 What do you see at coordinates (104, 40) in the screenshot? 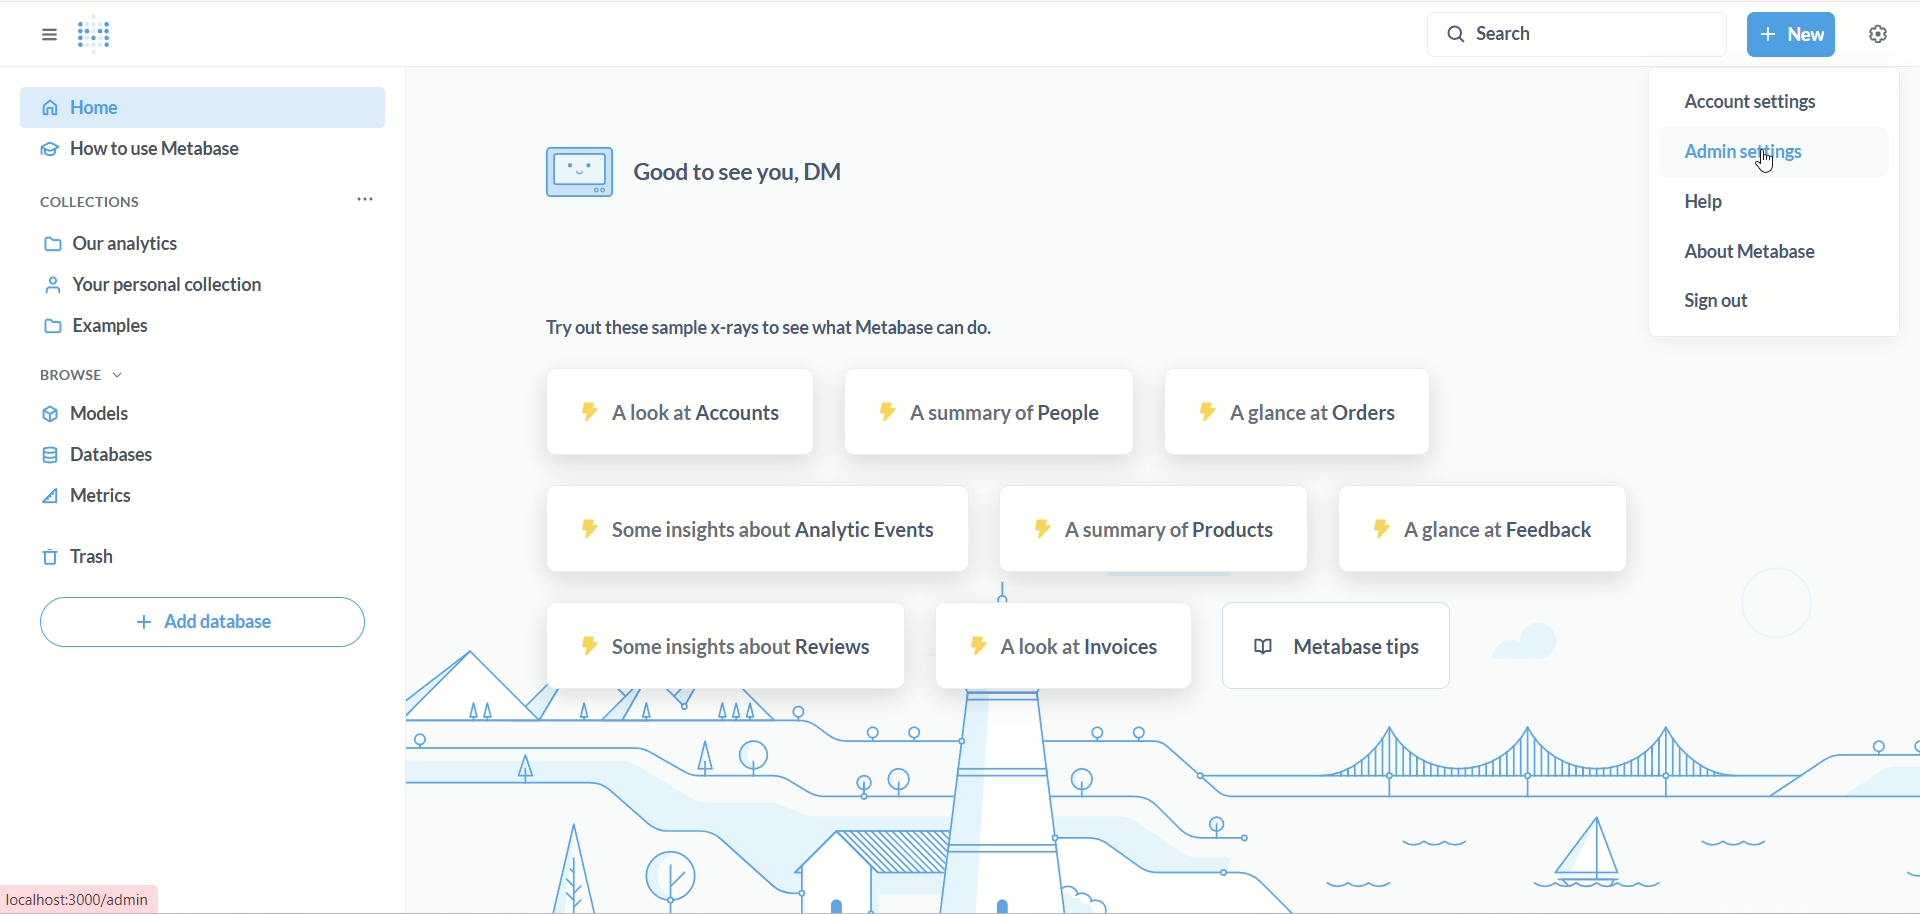
I see `logo` at bounding box center [104, 40].